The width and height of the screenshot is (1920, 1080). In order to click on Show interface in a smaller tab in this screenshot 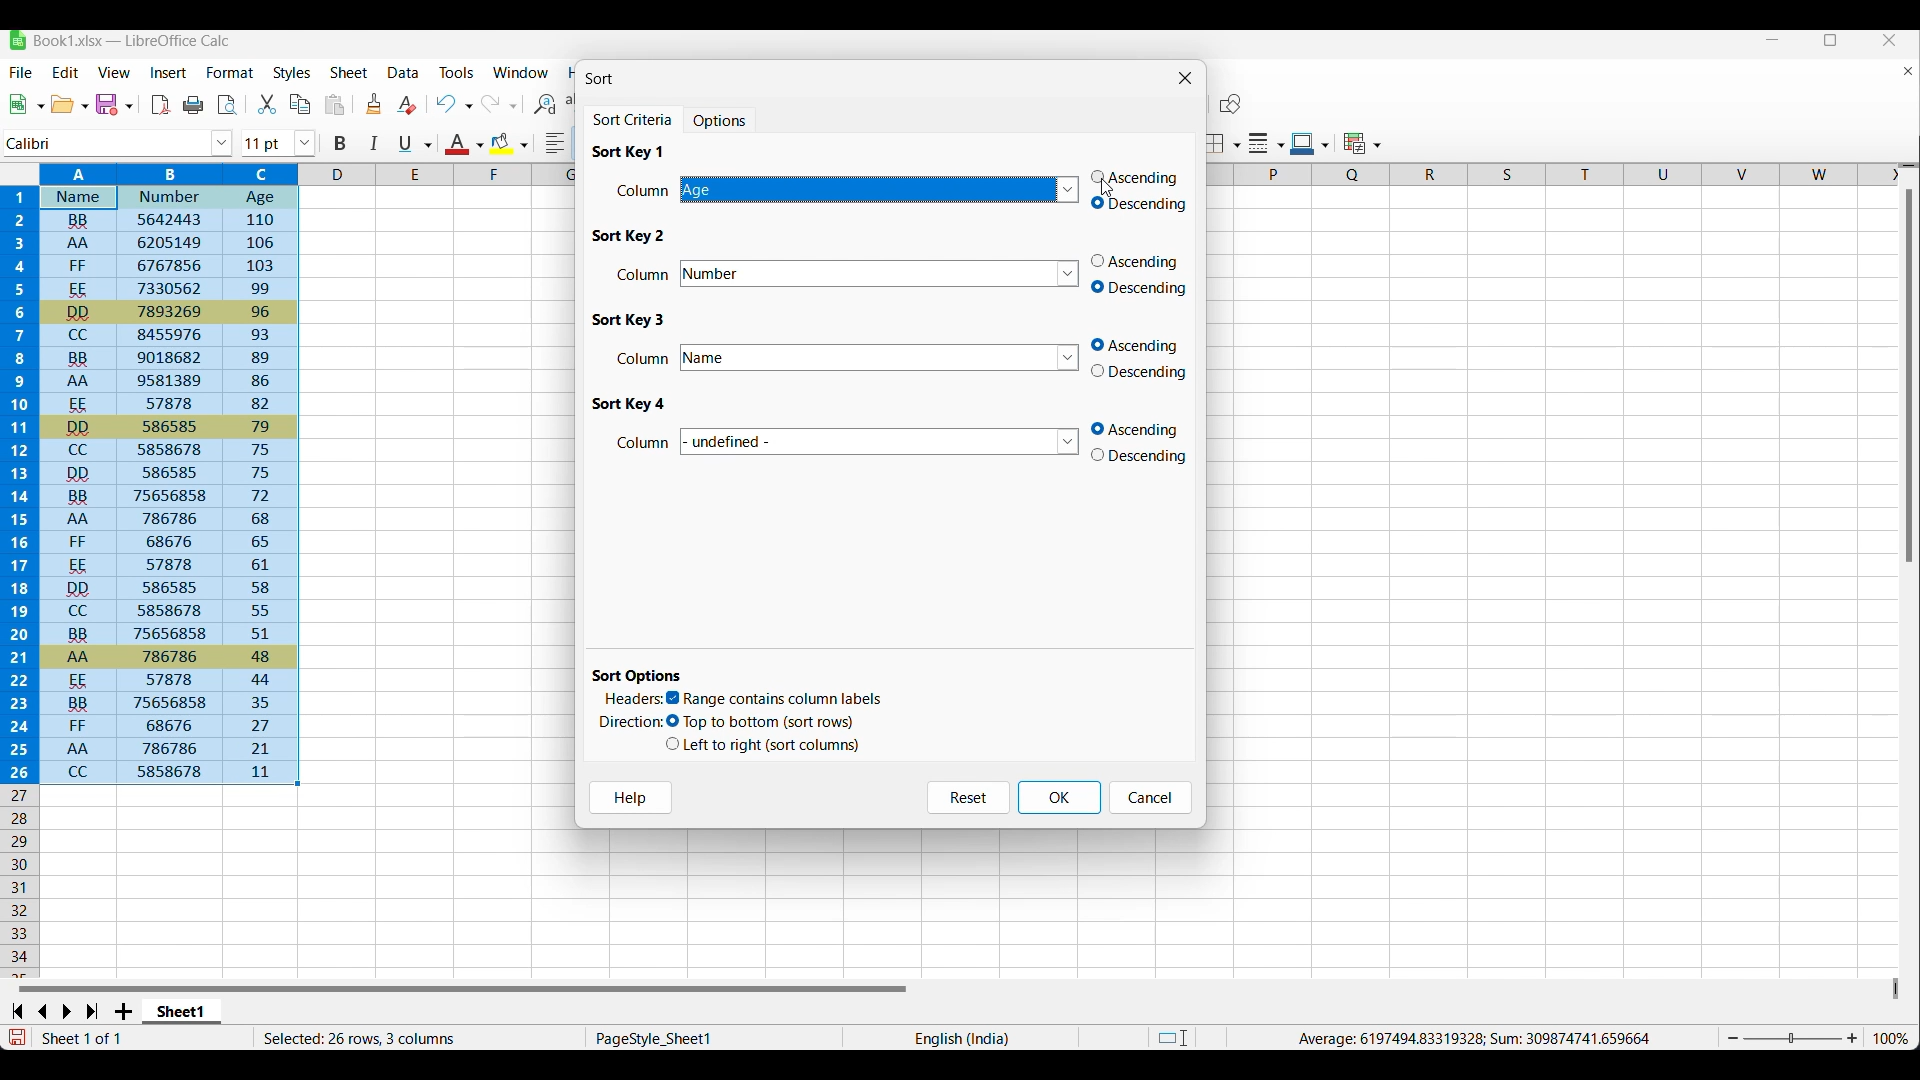, I will do `click(1831, 40)`.